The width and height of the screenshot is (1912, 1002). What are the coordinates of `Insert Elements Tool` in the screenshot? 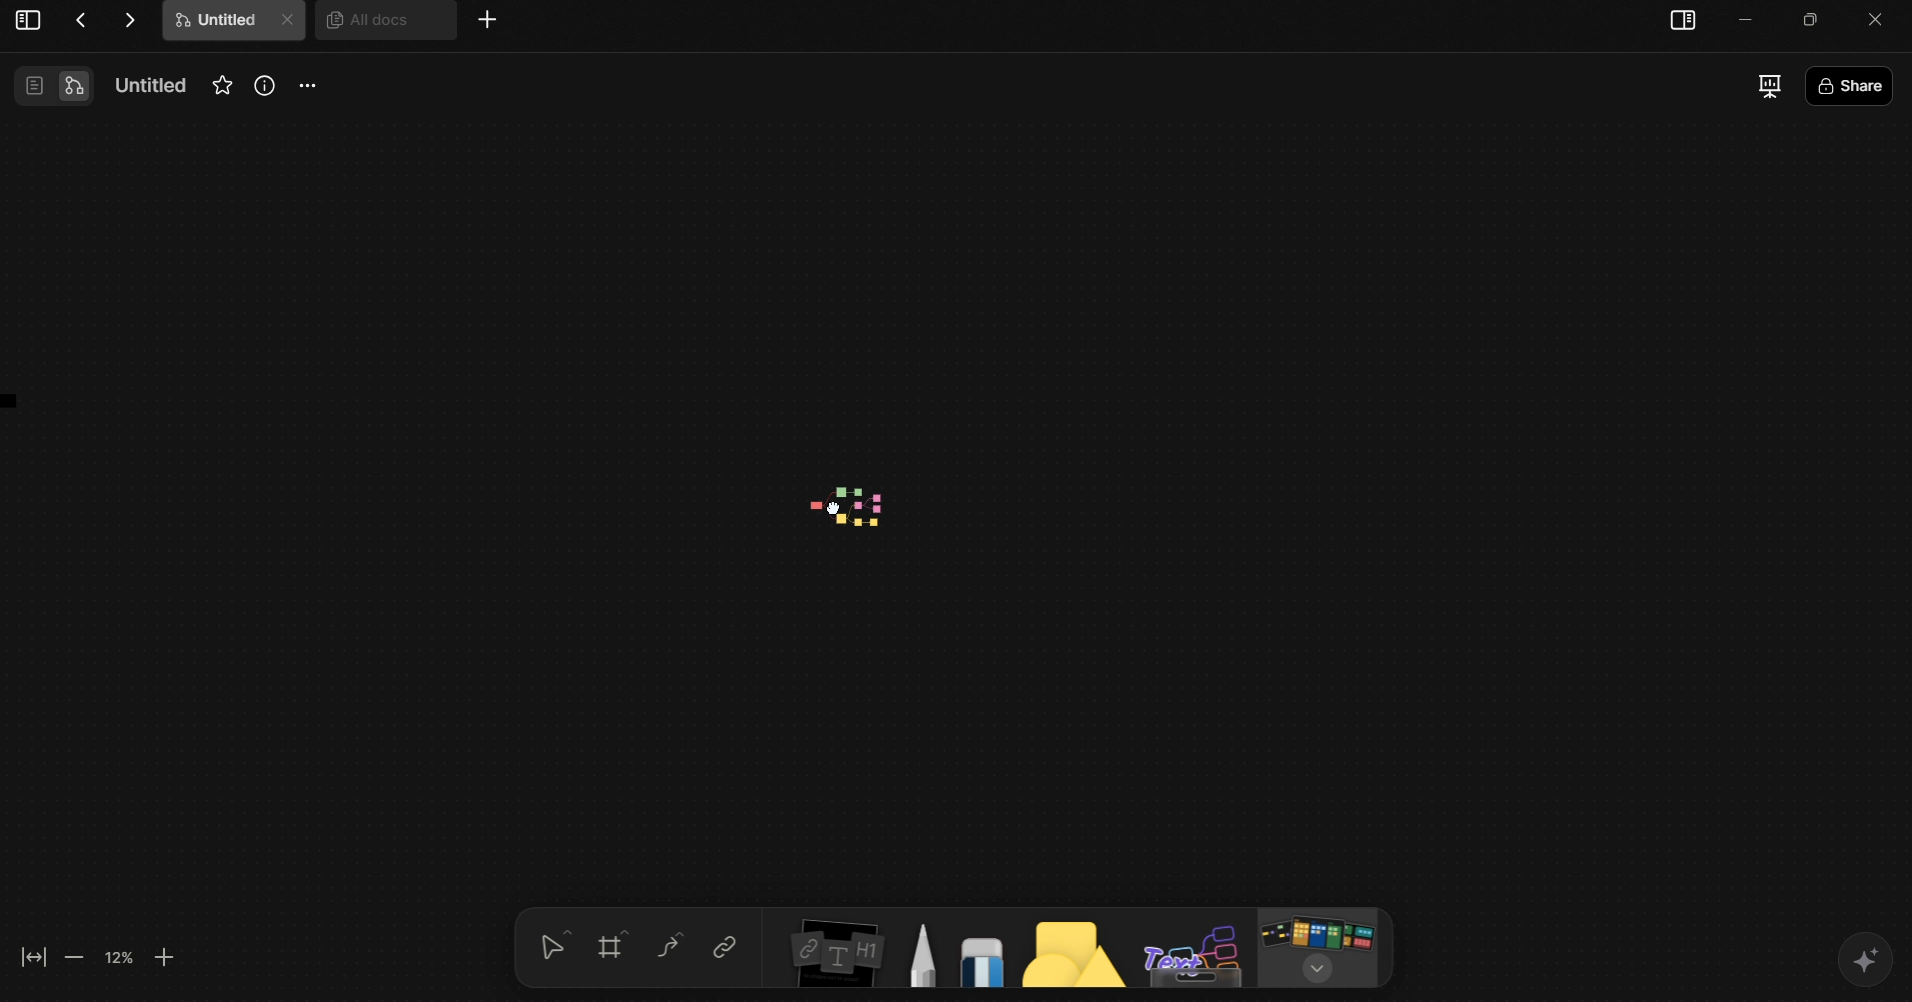 It's located at (833, 957).